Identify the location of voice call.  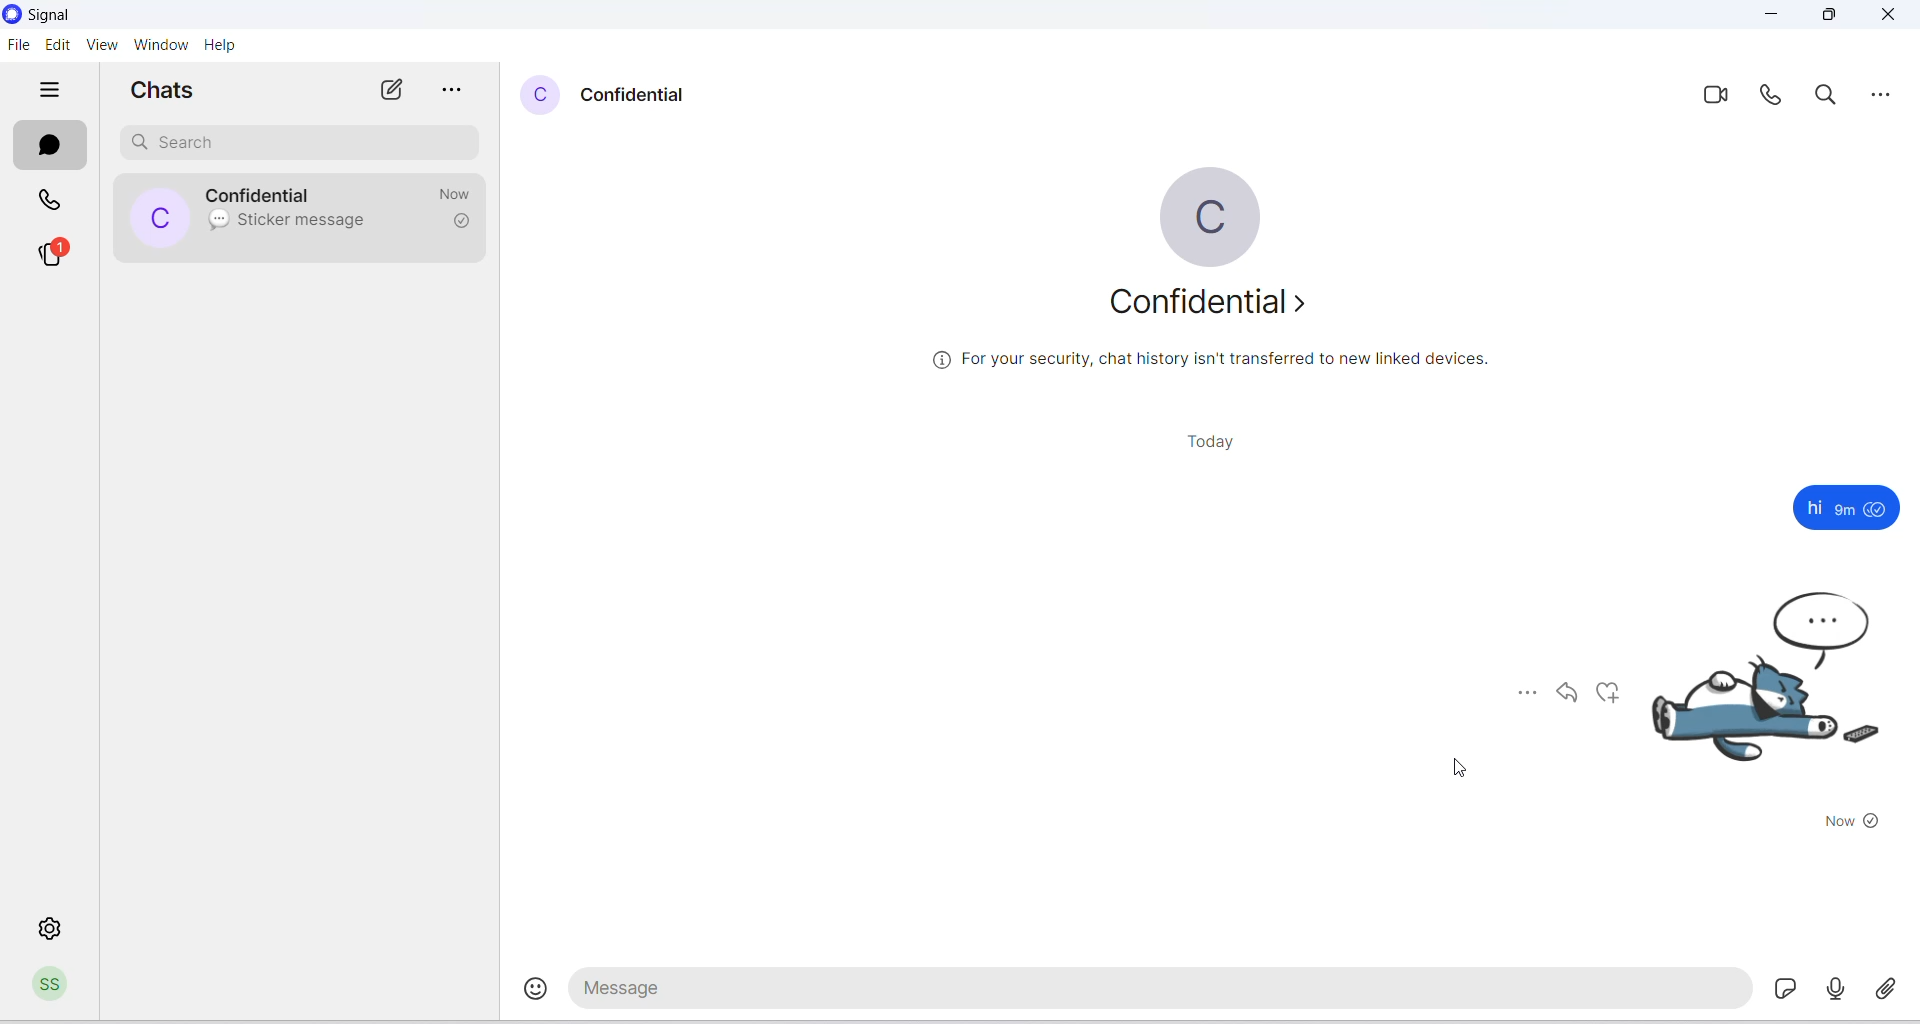
(1772, 98).